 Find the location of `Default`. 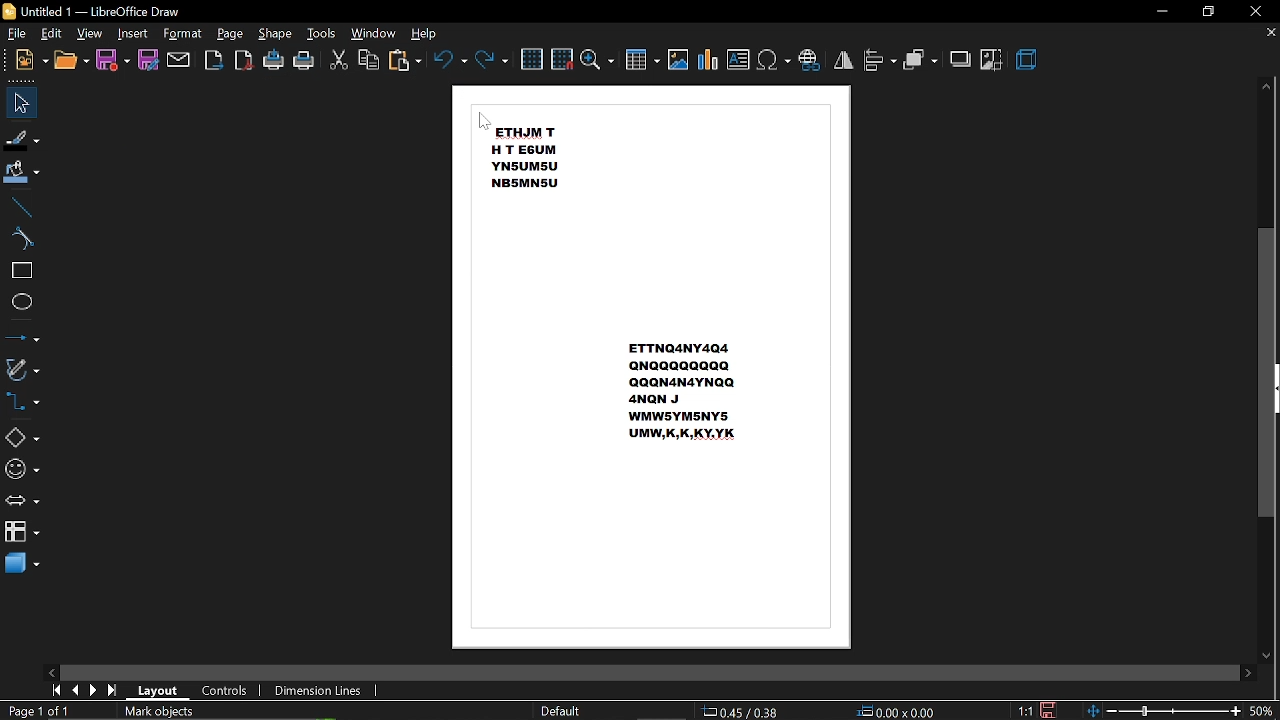

Default is located at coordinates (560, 711).